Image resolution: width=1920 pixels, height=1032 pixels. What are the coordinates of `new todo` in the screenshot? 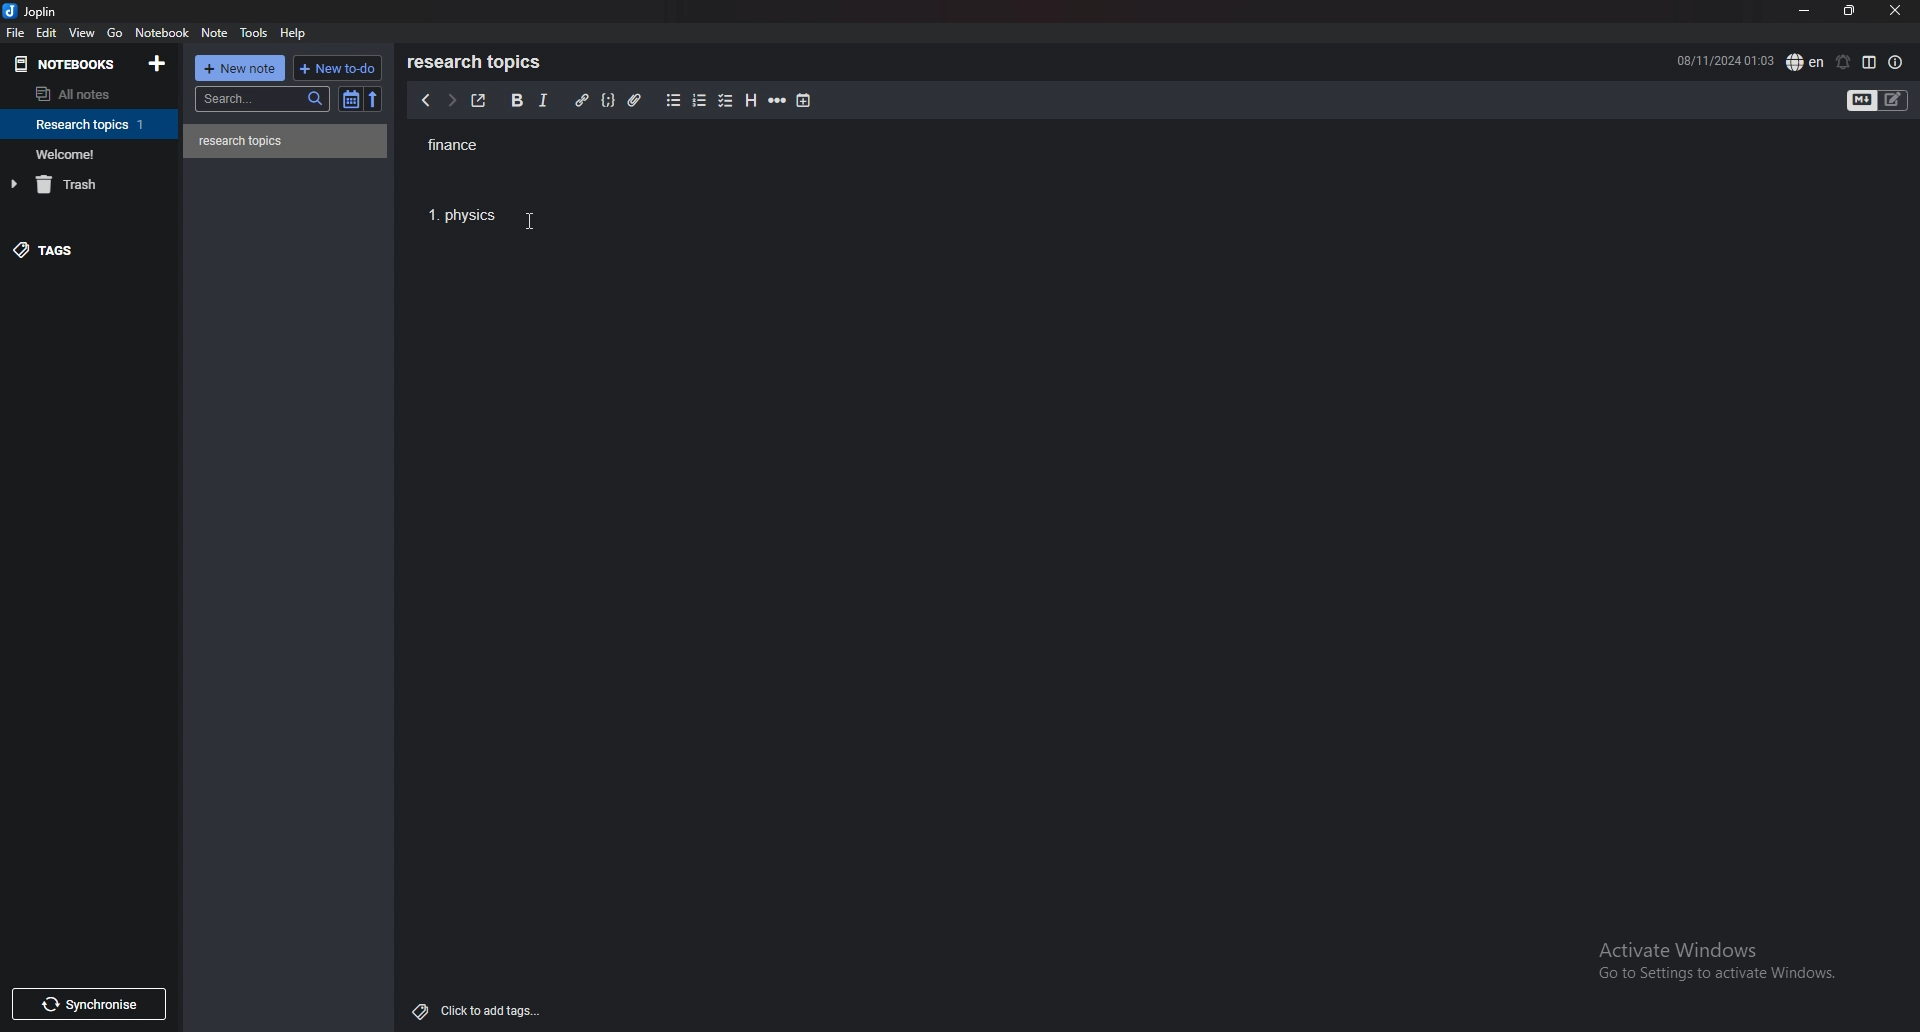 It's located at (337, 67).